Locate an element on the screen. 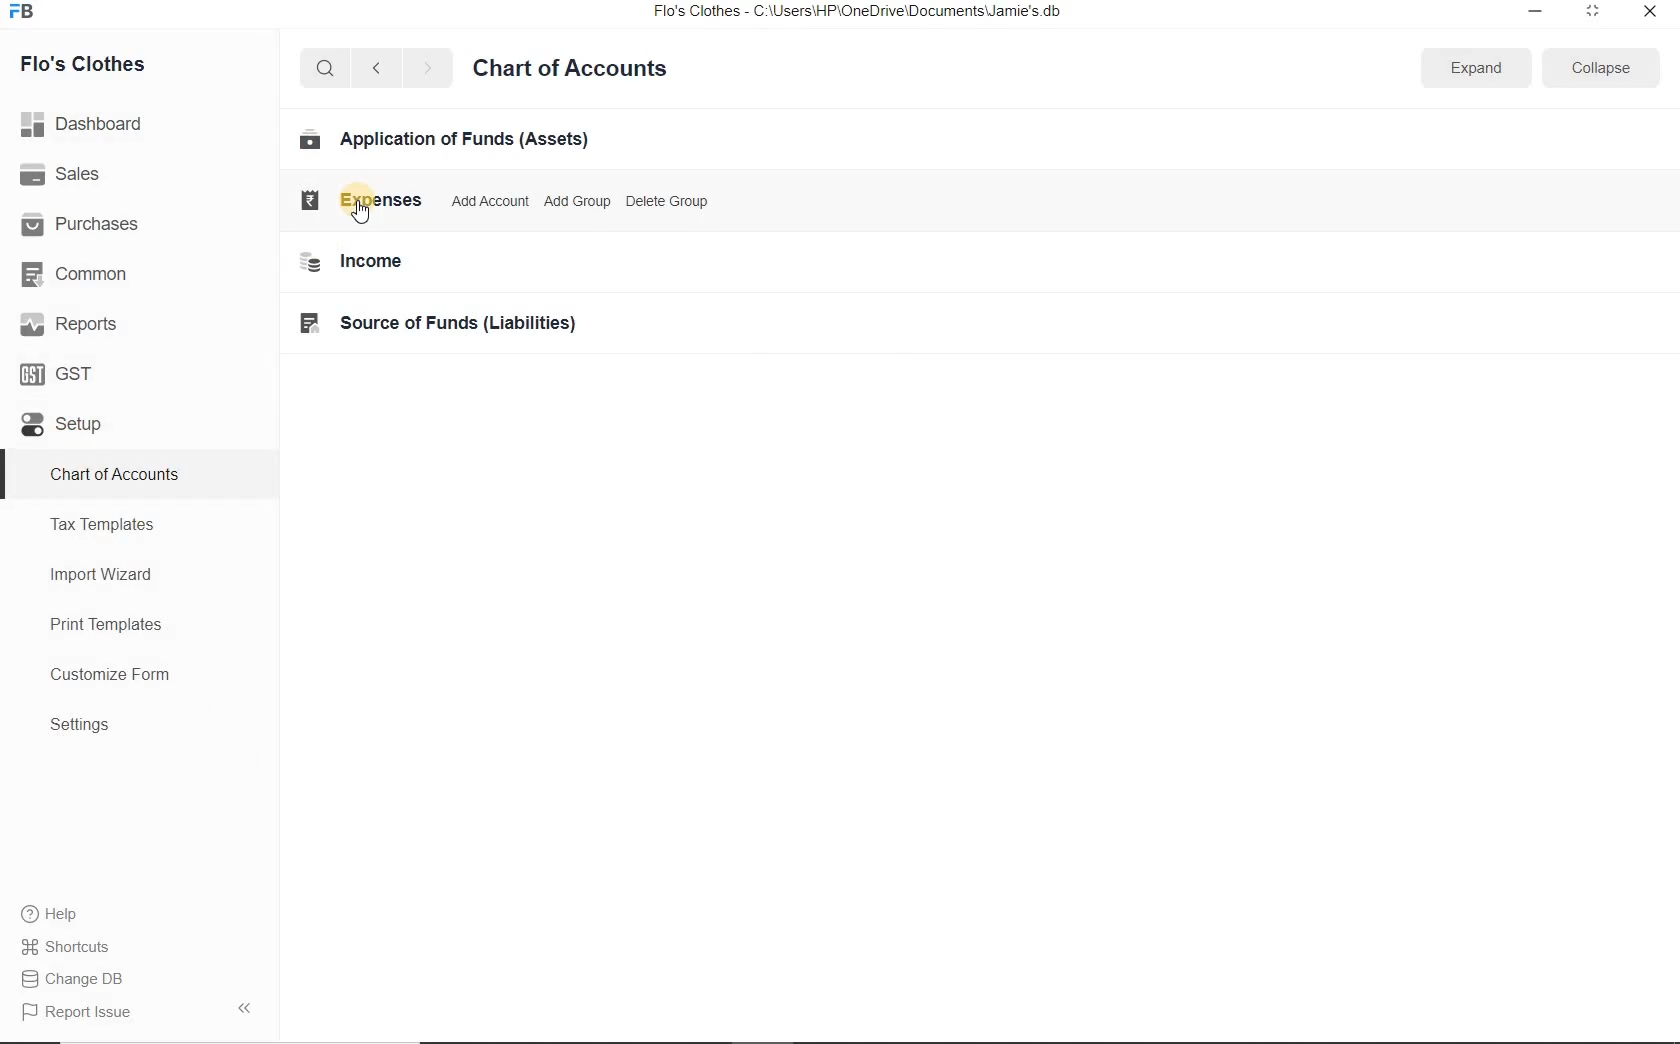 The width and height of the screenshot is (1680, 1044). Import Wizard is located at coordinates (103, 574).